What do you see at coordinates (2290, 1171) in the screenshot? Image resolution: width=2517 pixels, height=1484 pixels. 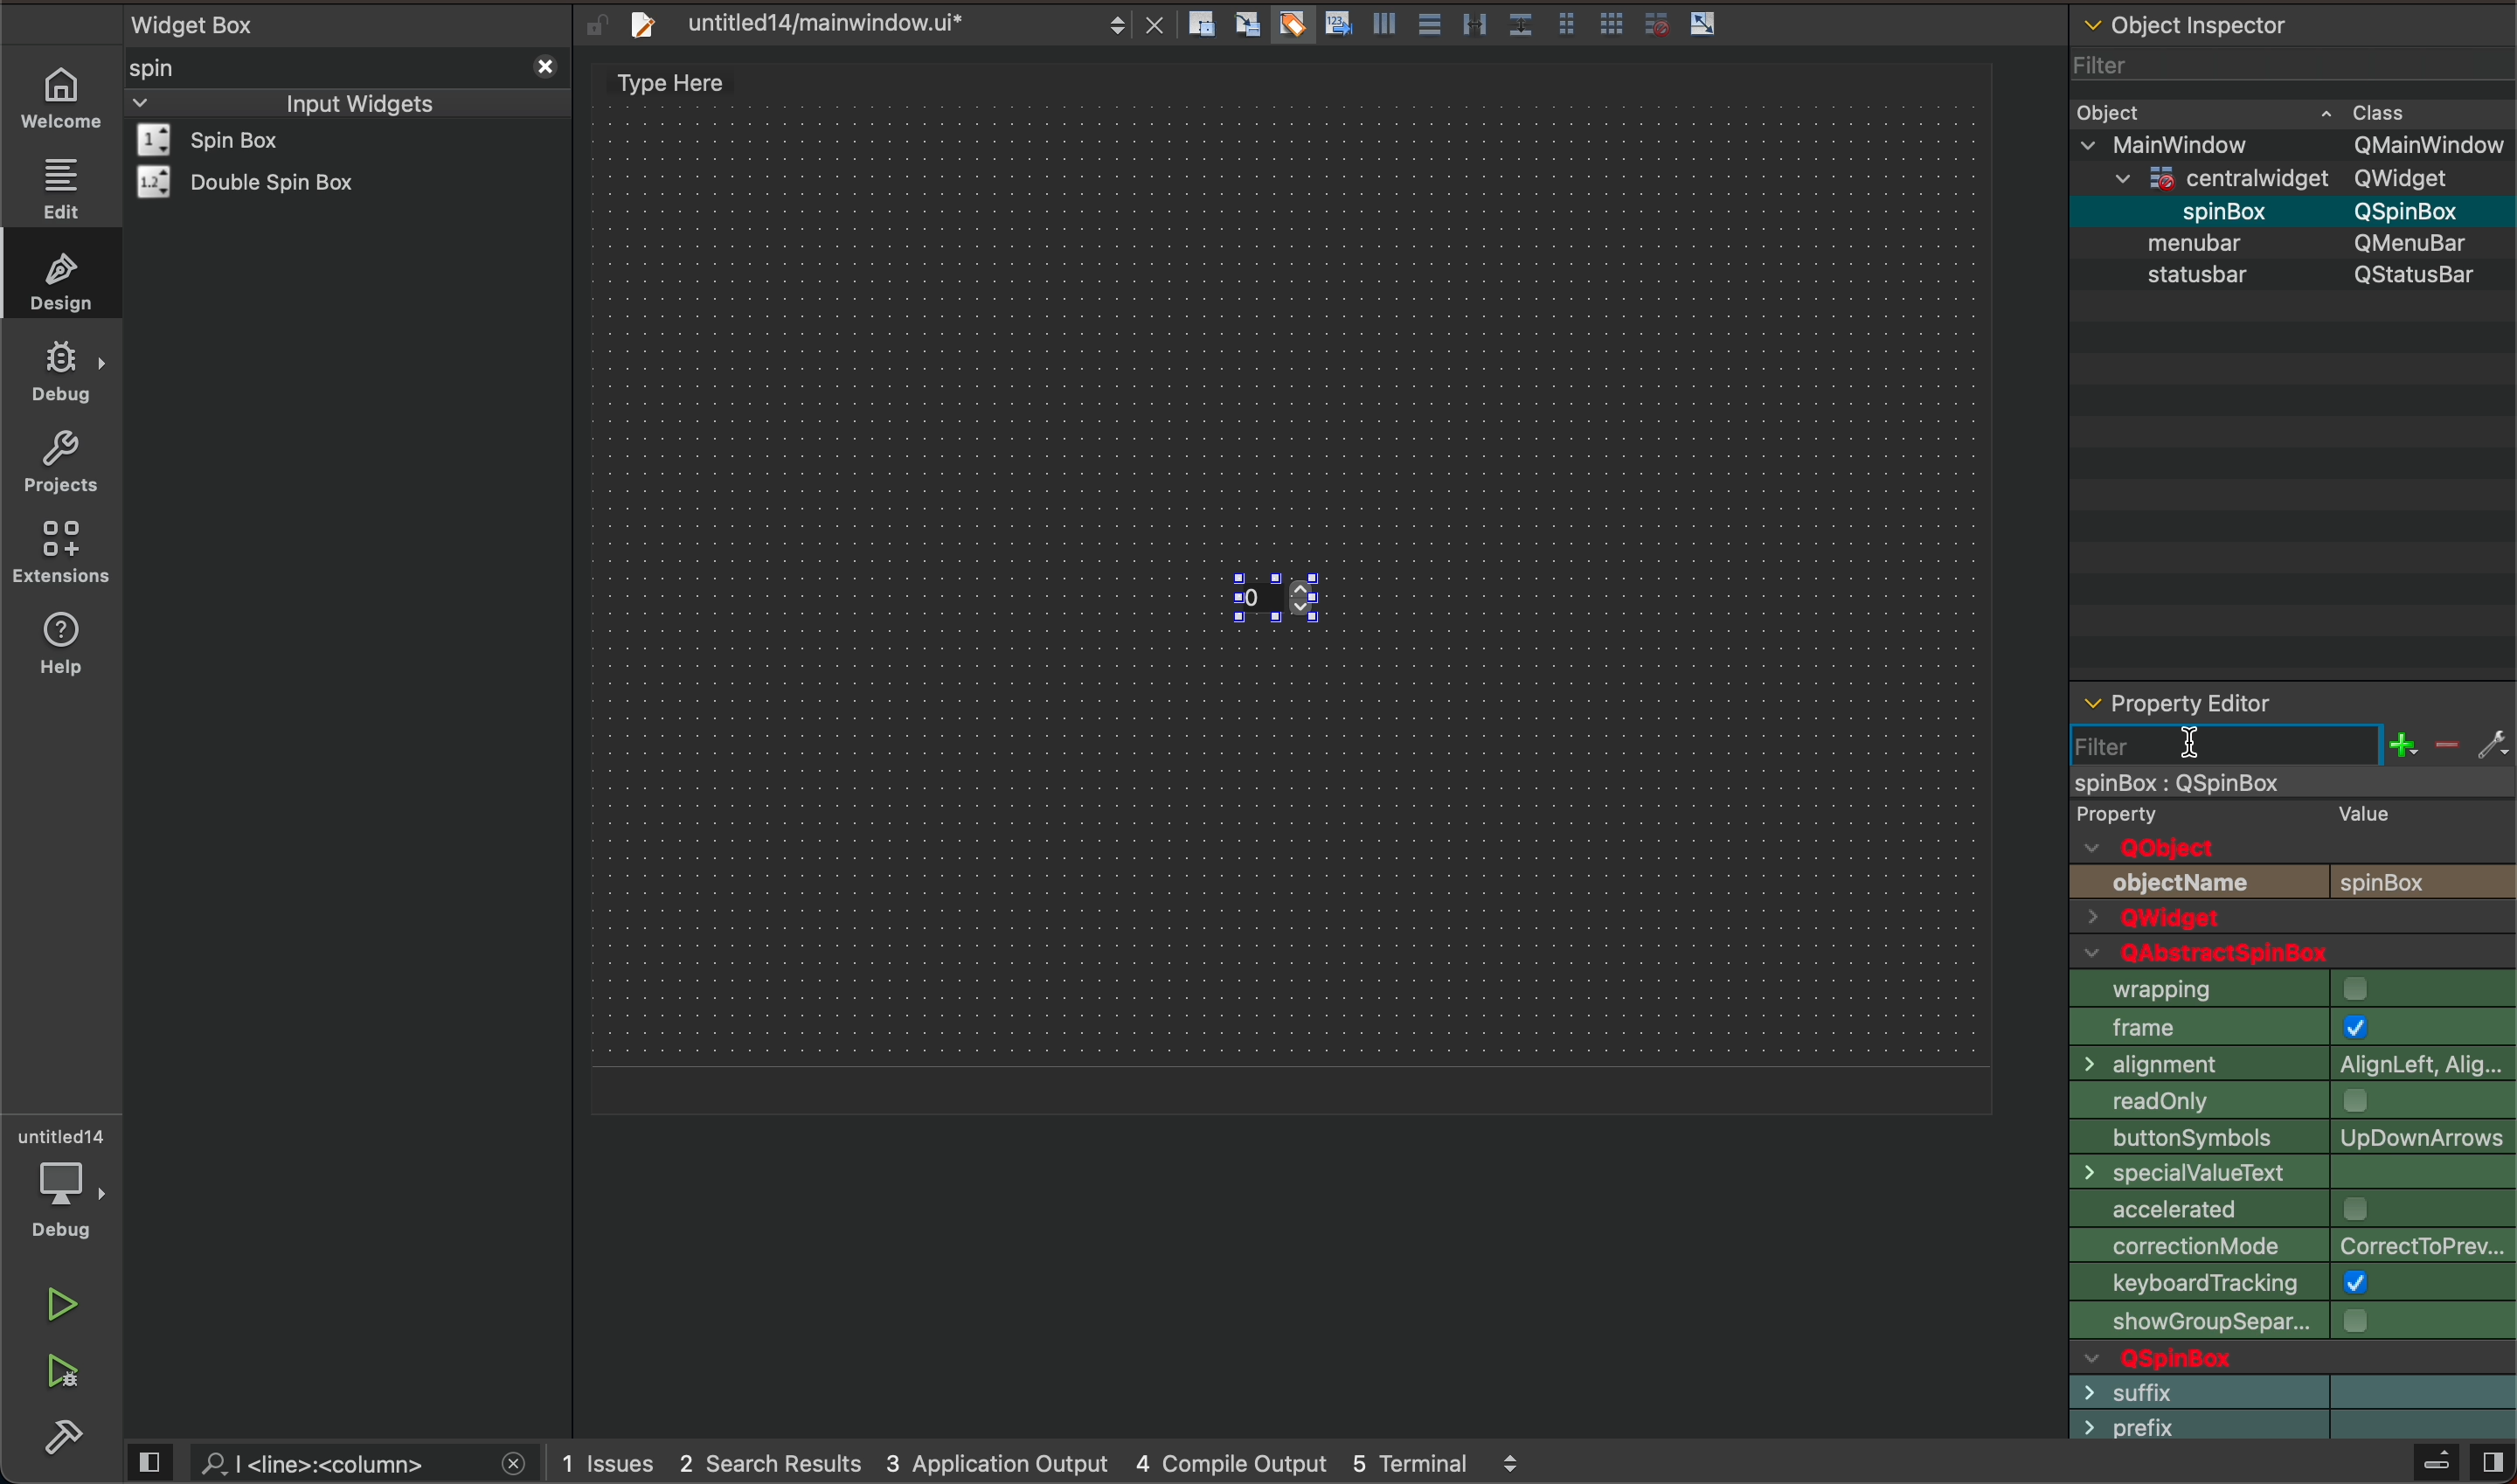 I see `dock` at bounding box center [2290, 1171].